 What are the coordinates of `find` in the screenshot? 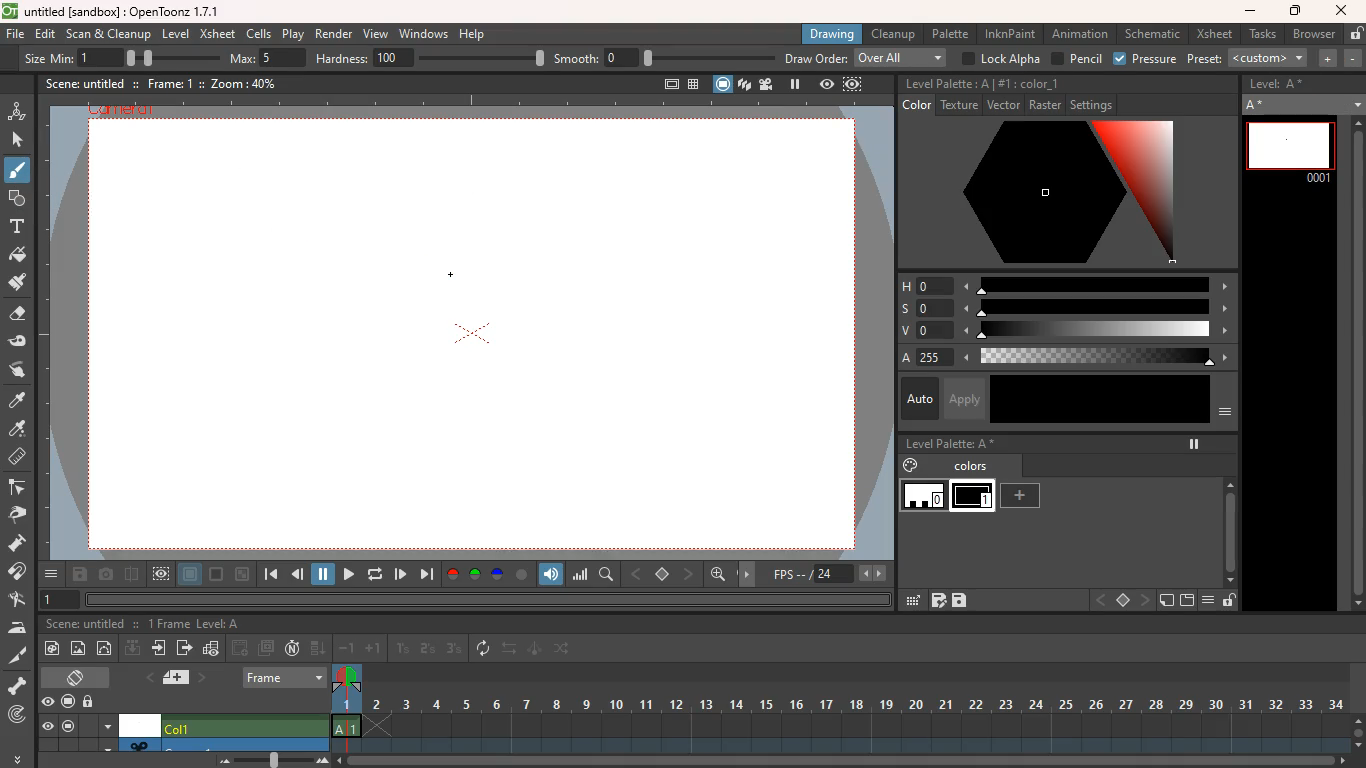 It's located at (720, 577).